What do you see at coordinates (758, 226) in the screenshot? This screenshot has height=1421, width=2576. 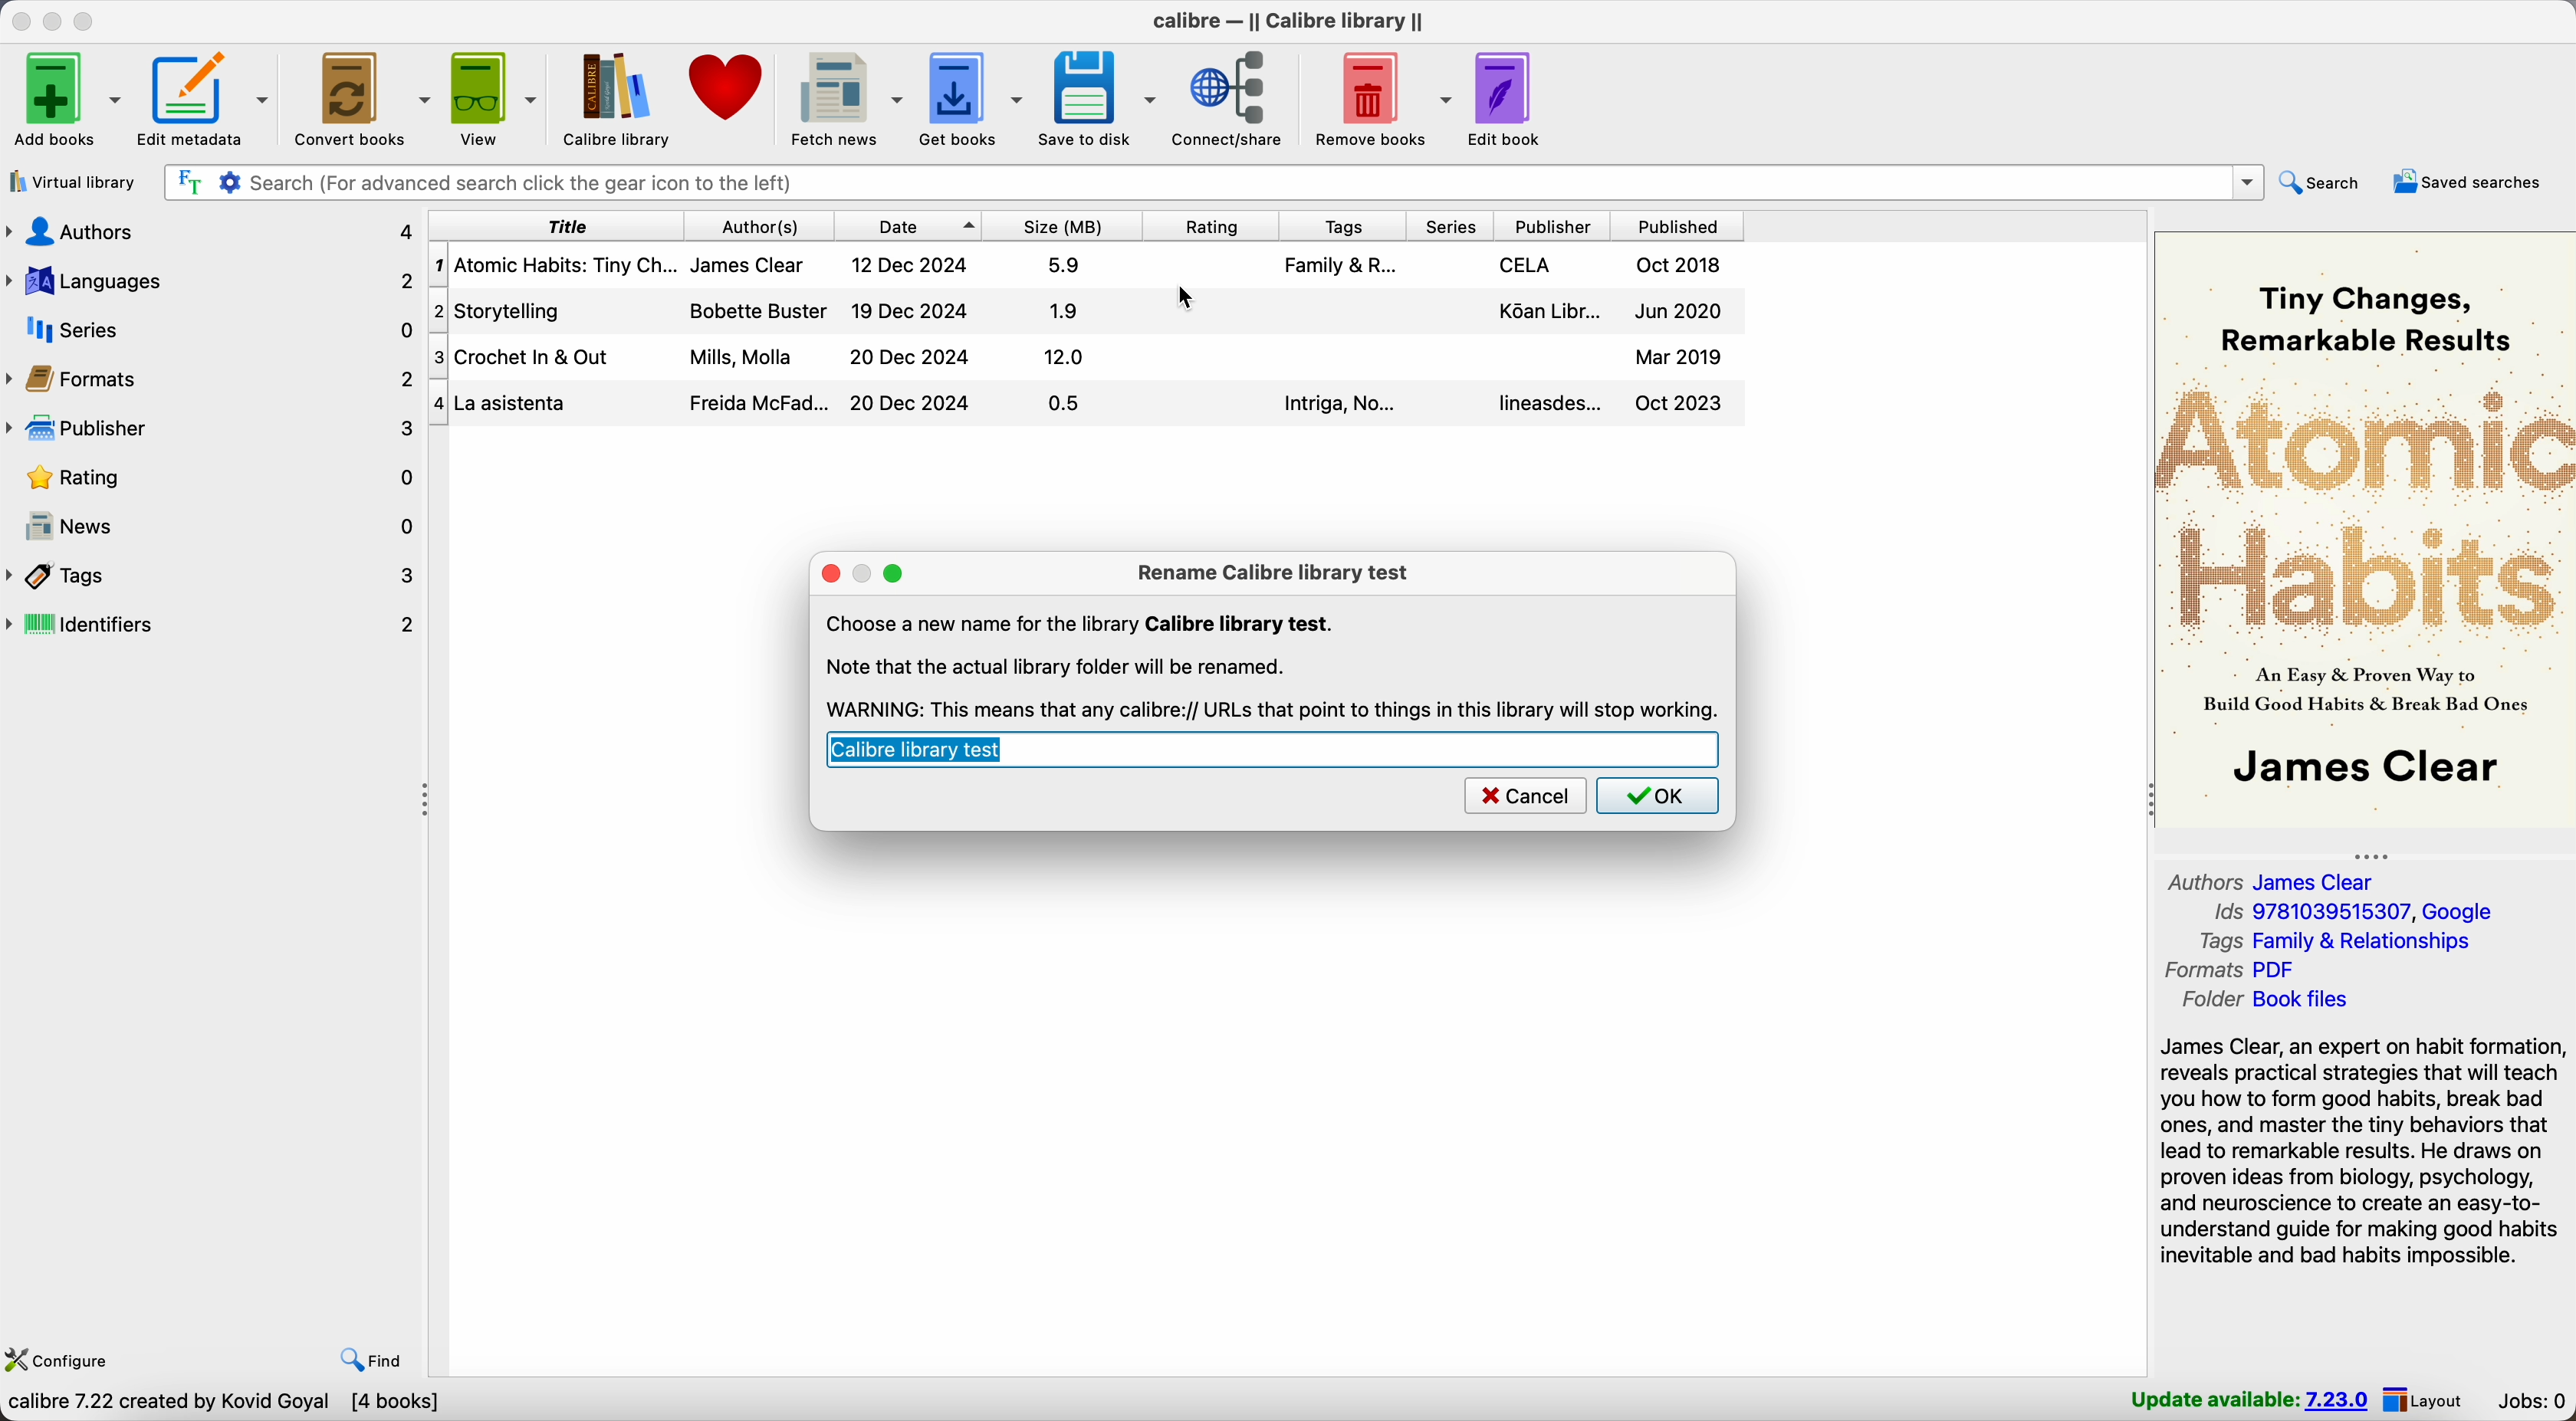 I see `author(s)` at bounding box center [758, 226].